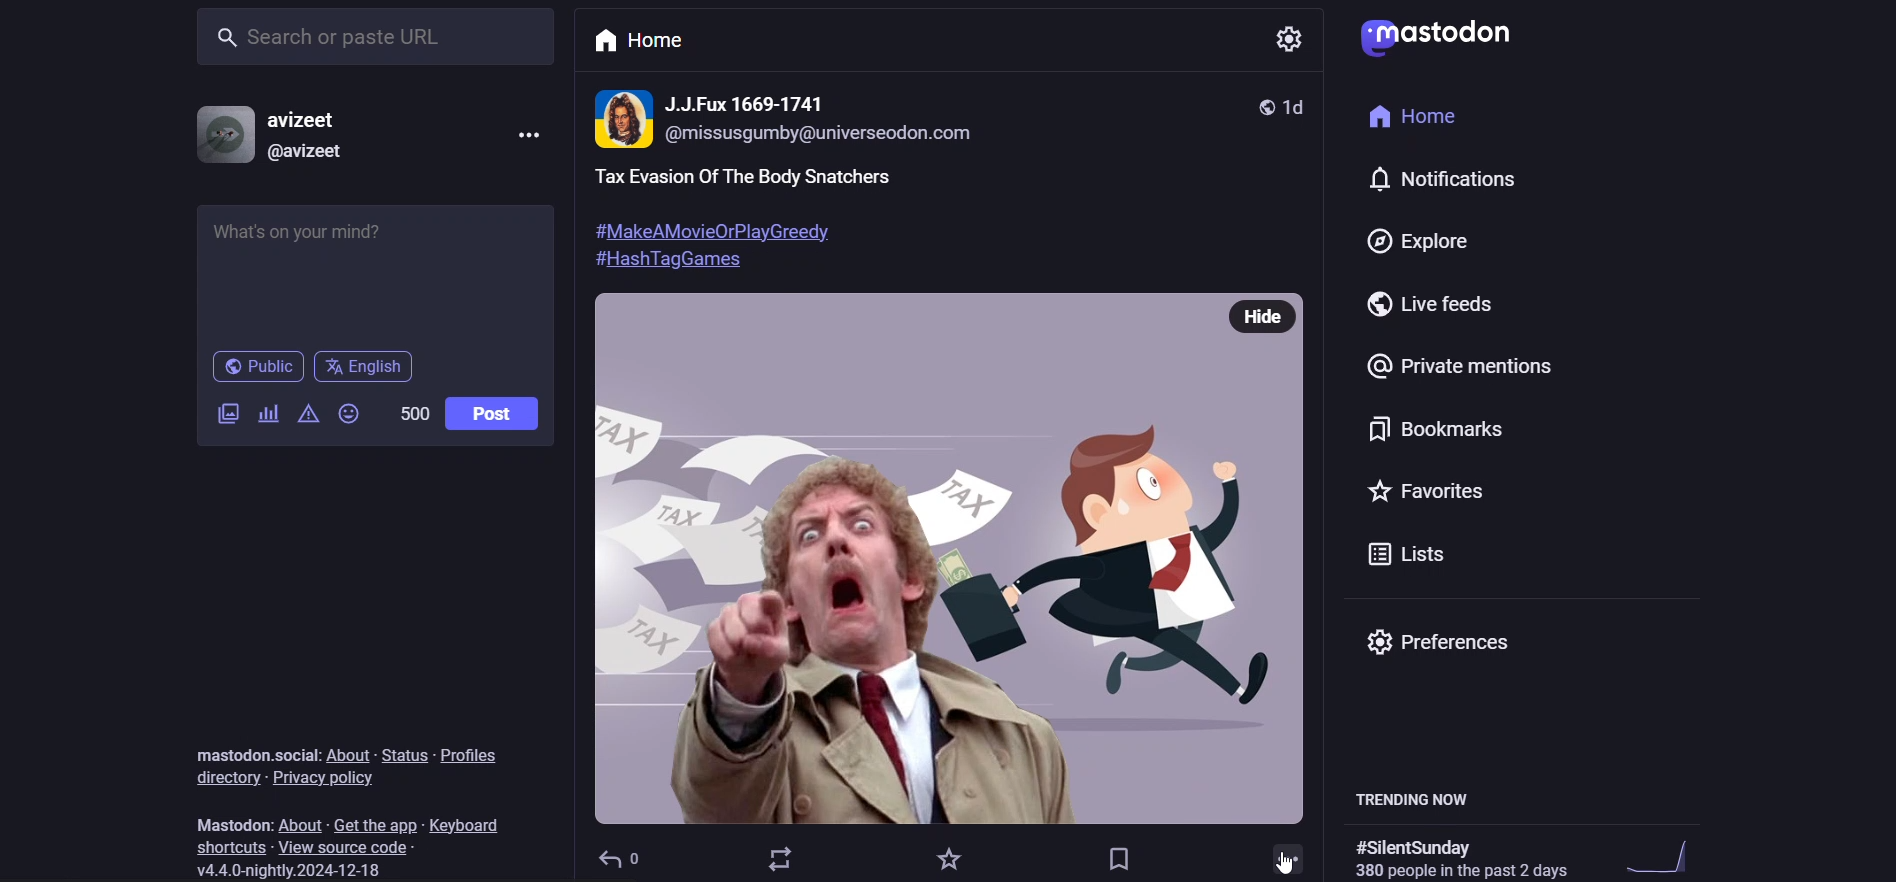 The width and height of the screenshot is (1896, 882). Describe the element at coordinates (469, 825) in the screenshot. I see `keyboard` at that location.